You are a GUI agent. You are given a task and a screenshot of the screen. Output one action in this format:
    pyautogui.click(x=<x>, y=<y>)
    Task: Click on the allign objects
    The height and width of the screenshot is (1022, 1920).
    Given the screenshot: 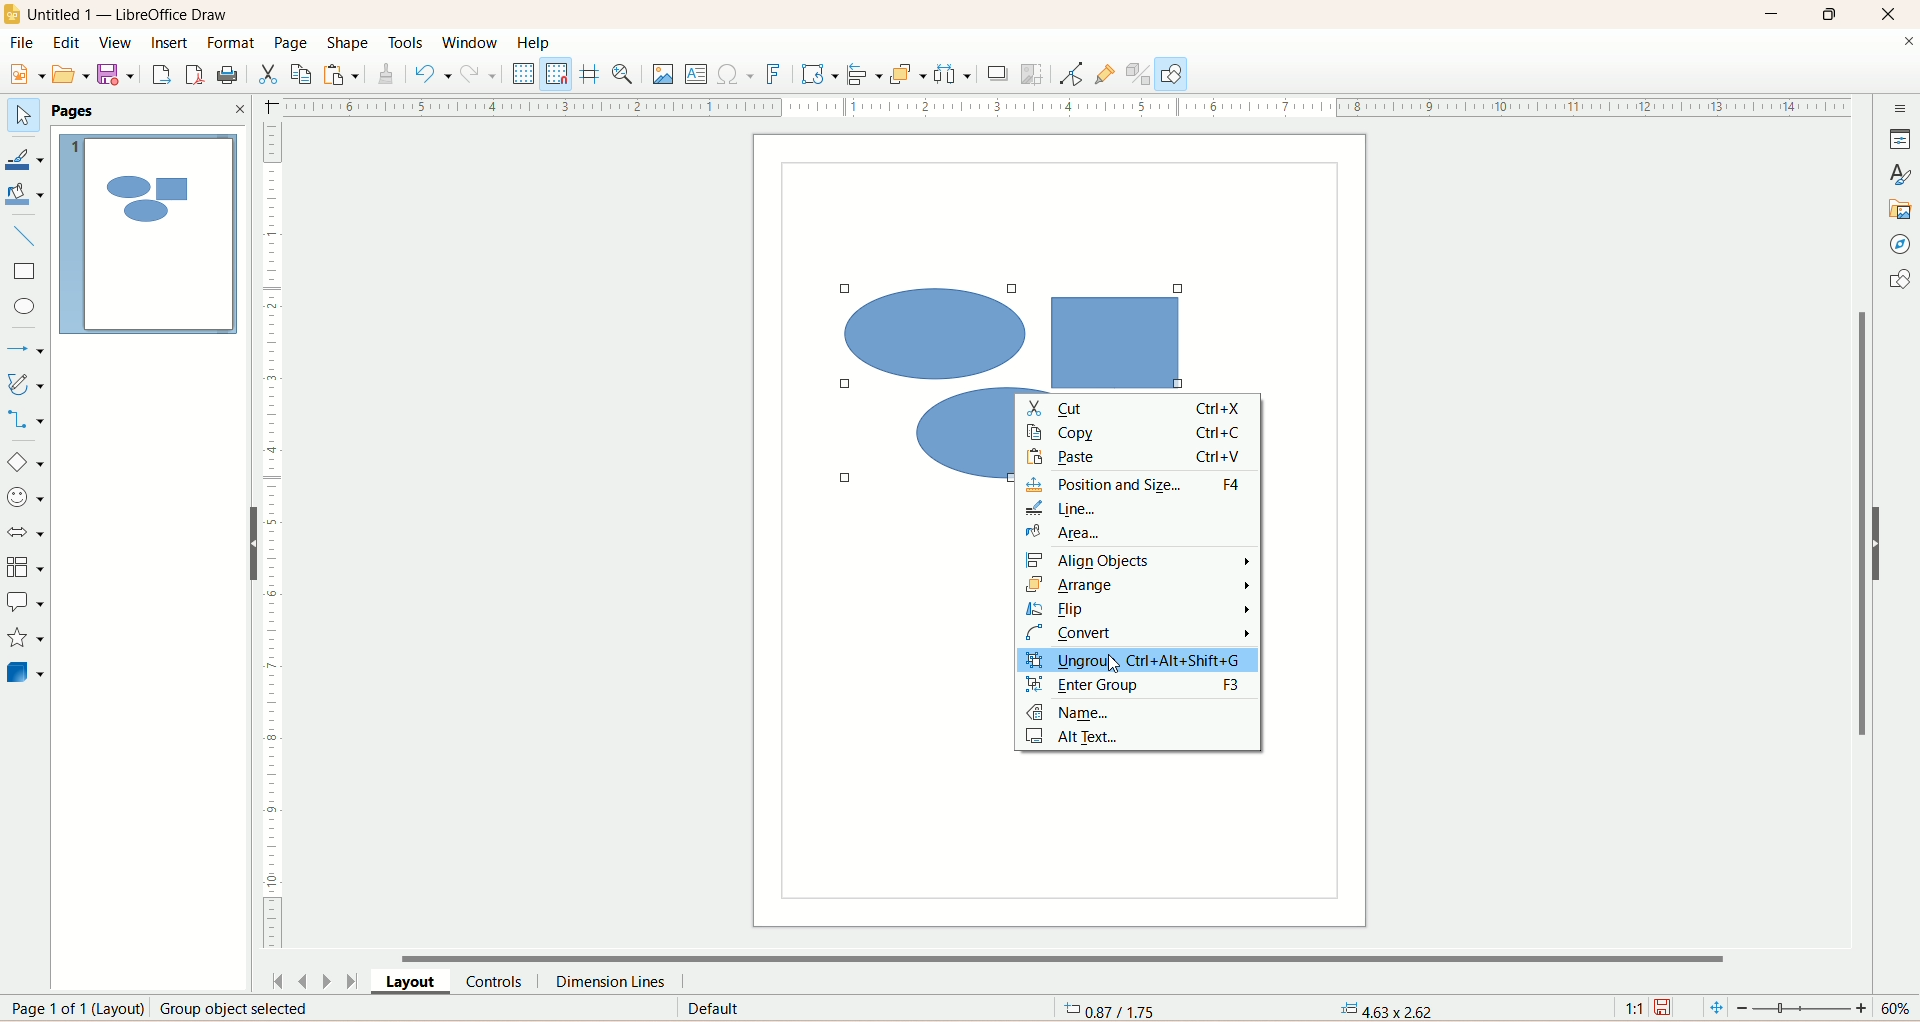 What is the action you would take?
    pyautogui.click(x=863, y=72)
    